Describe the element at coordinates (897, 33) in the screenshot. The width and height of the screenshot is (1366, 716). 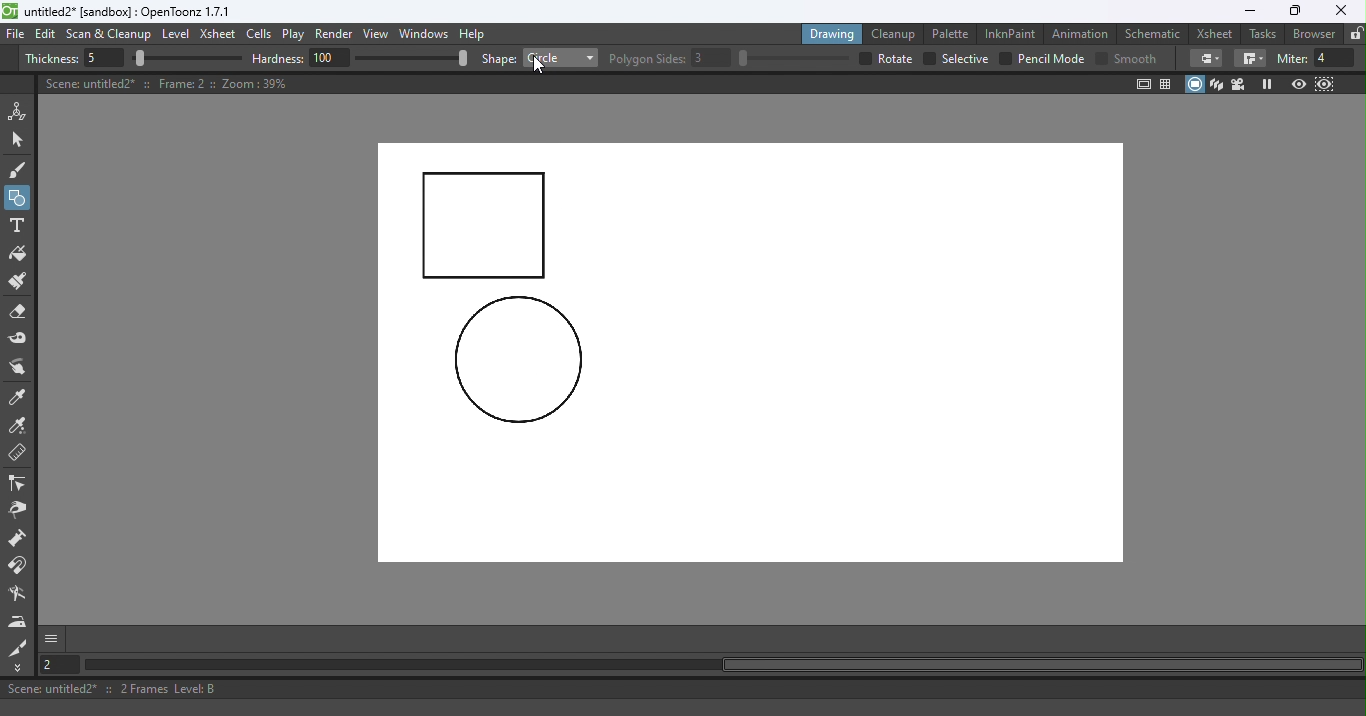
I see `Cleanup` at that location.